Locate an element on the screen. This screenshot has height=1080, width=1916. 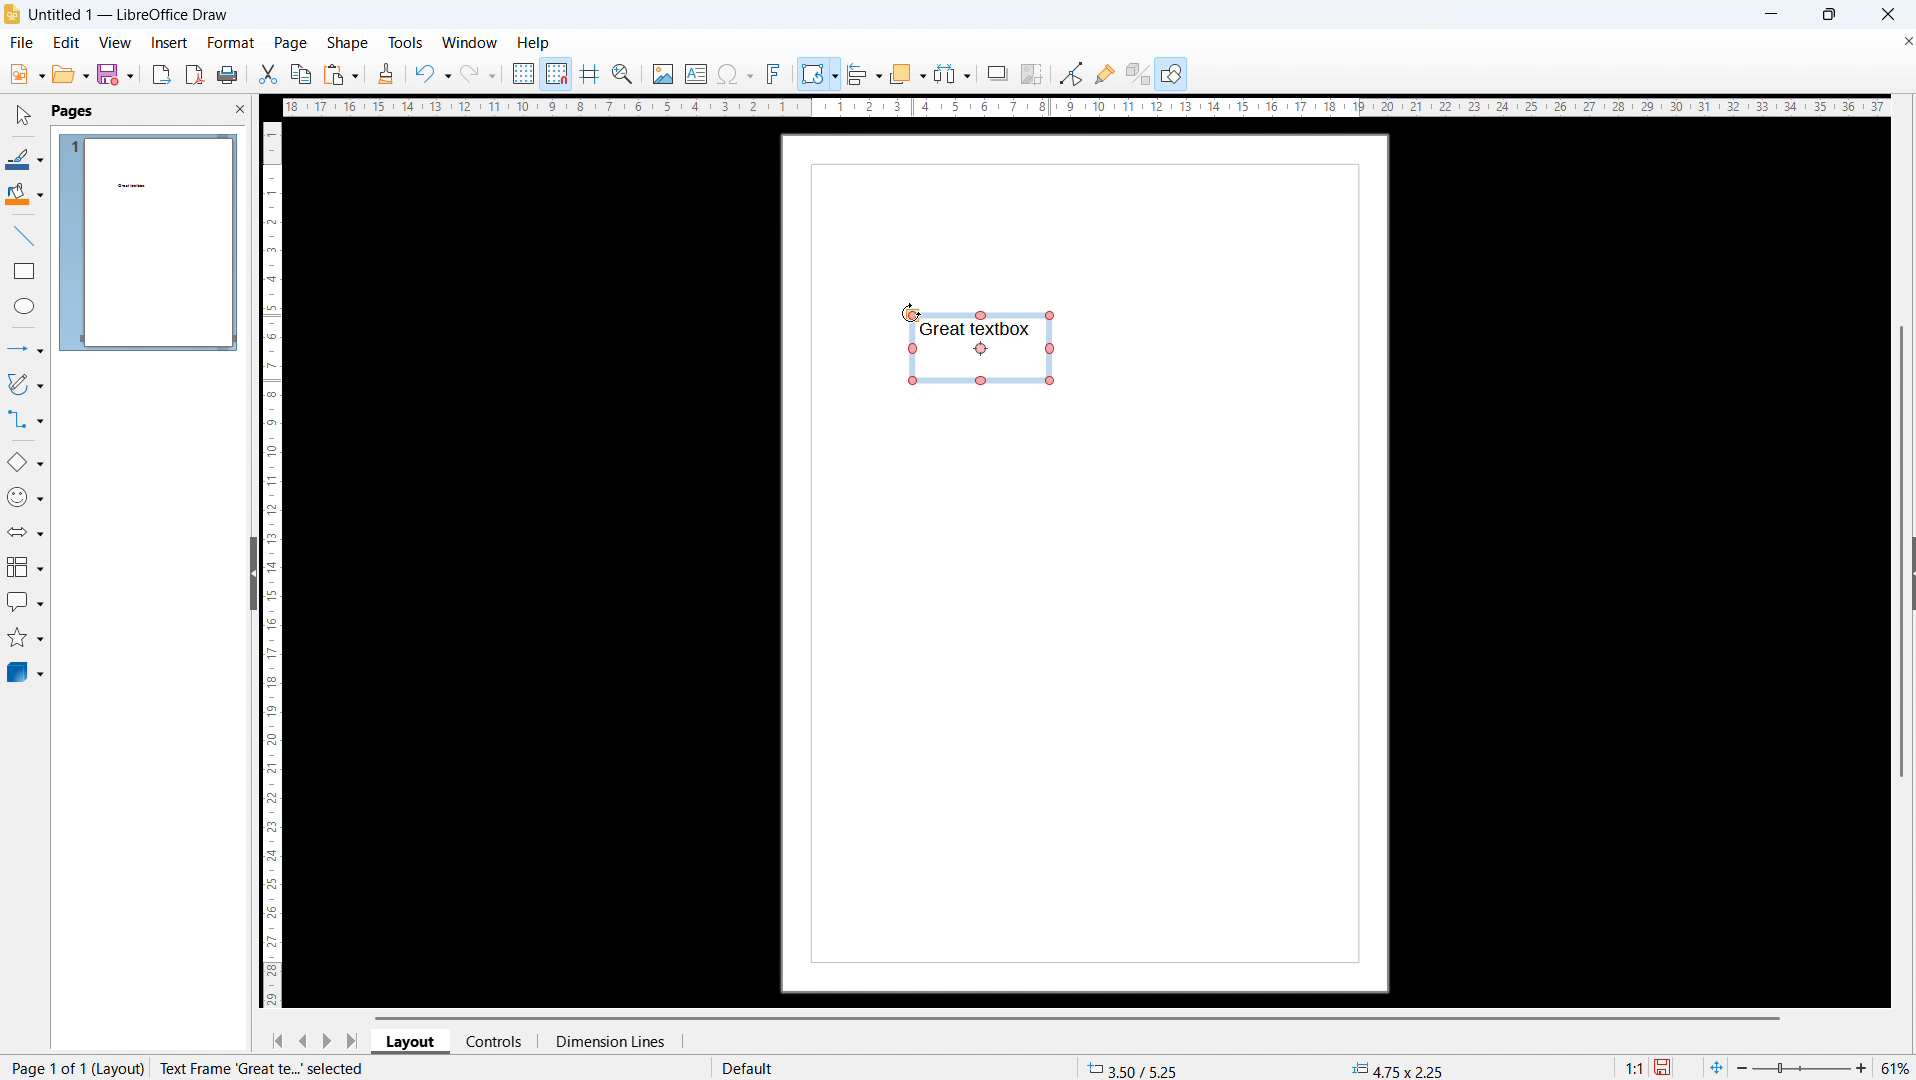
file is located at coordinates (25, 75).